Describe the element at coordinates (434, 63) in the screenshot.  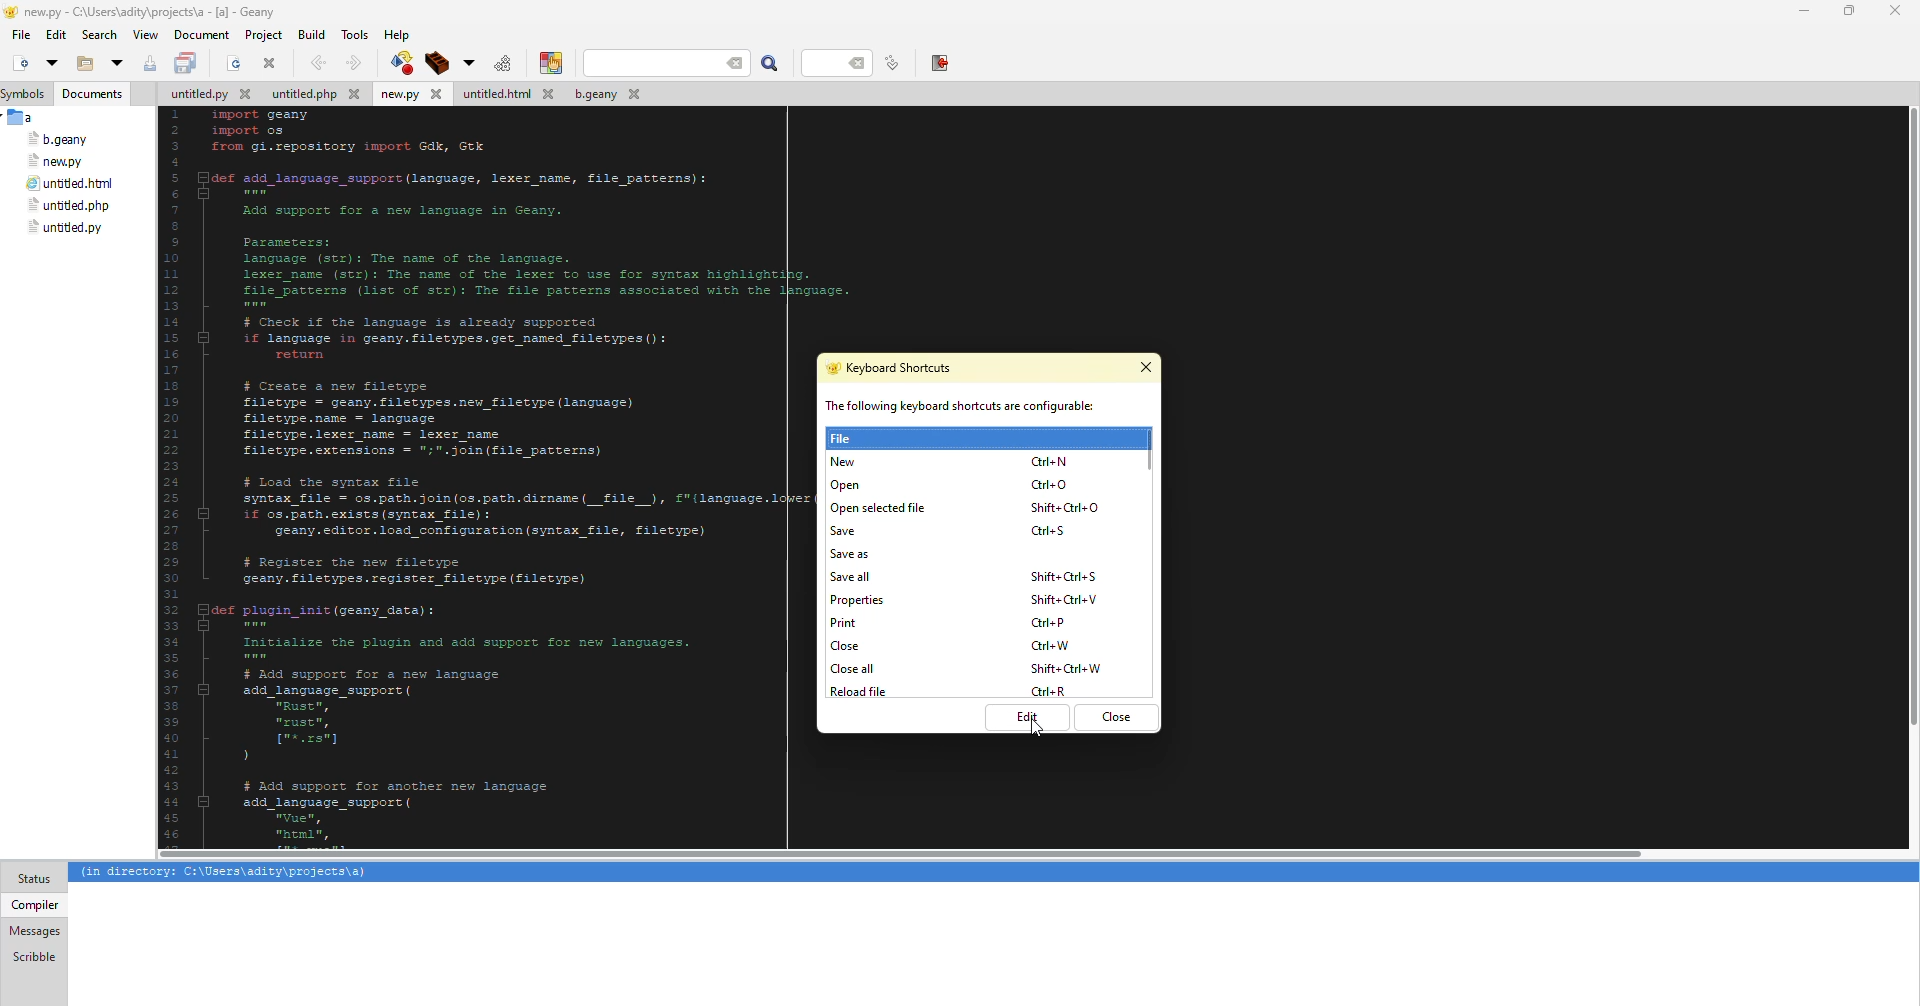
I see `build` at that location.